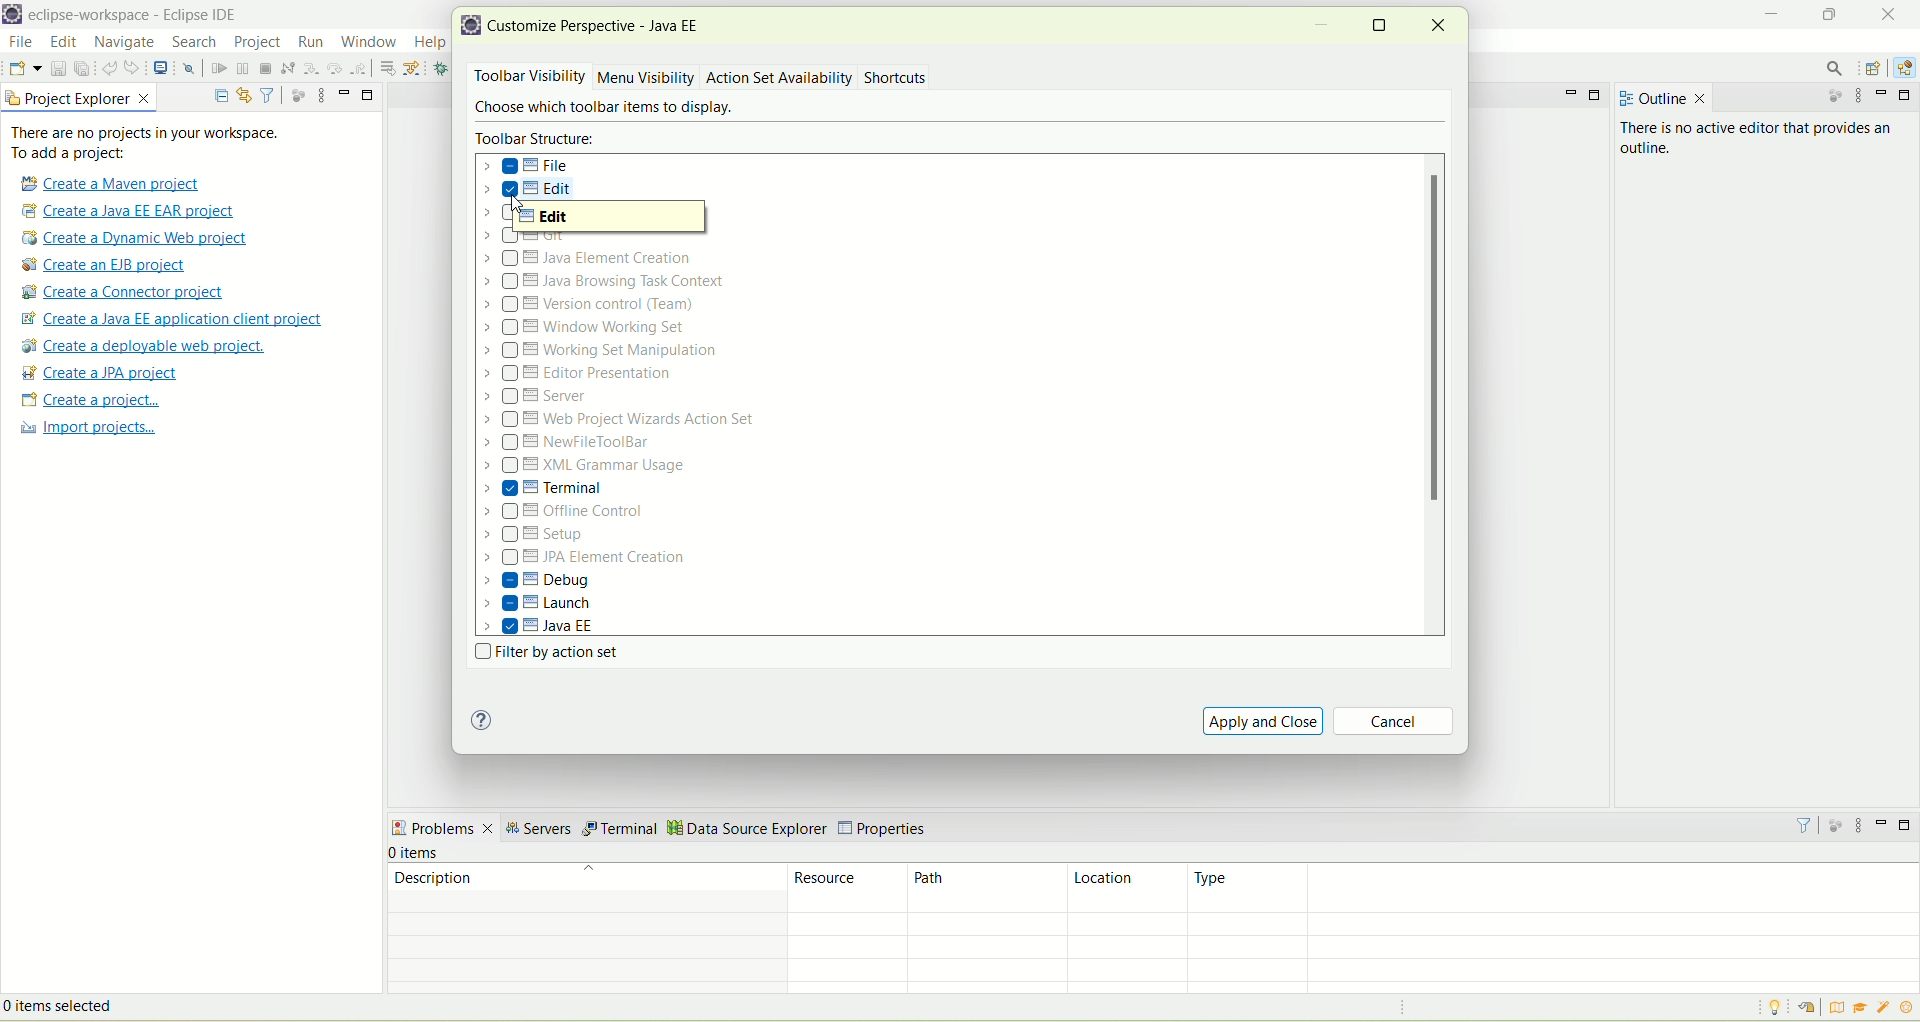 The image size is (1920, 1022). What do you see at coordinates (430, 41) in the screenshot?
I see `help` at bounding box center [430, 41].